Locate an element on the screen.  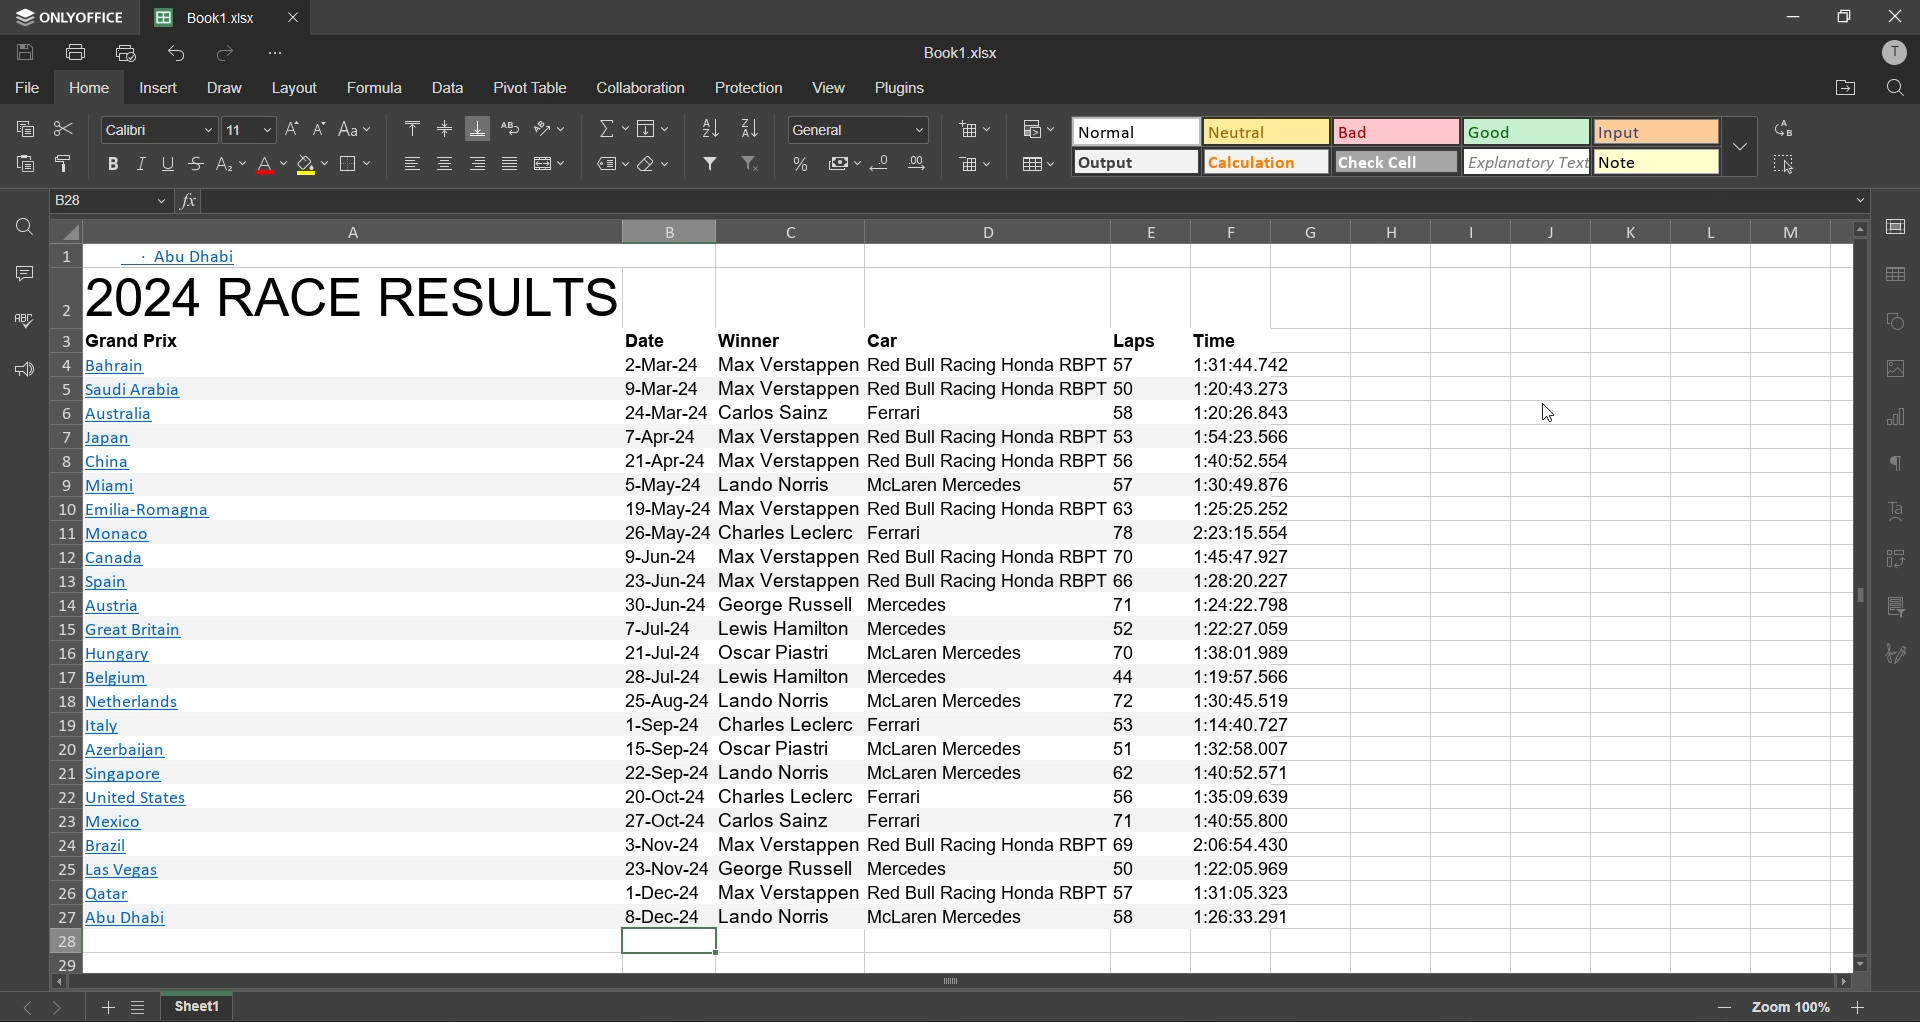
select all is located at coordinates (1792, 166).